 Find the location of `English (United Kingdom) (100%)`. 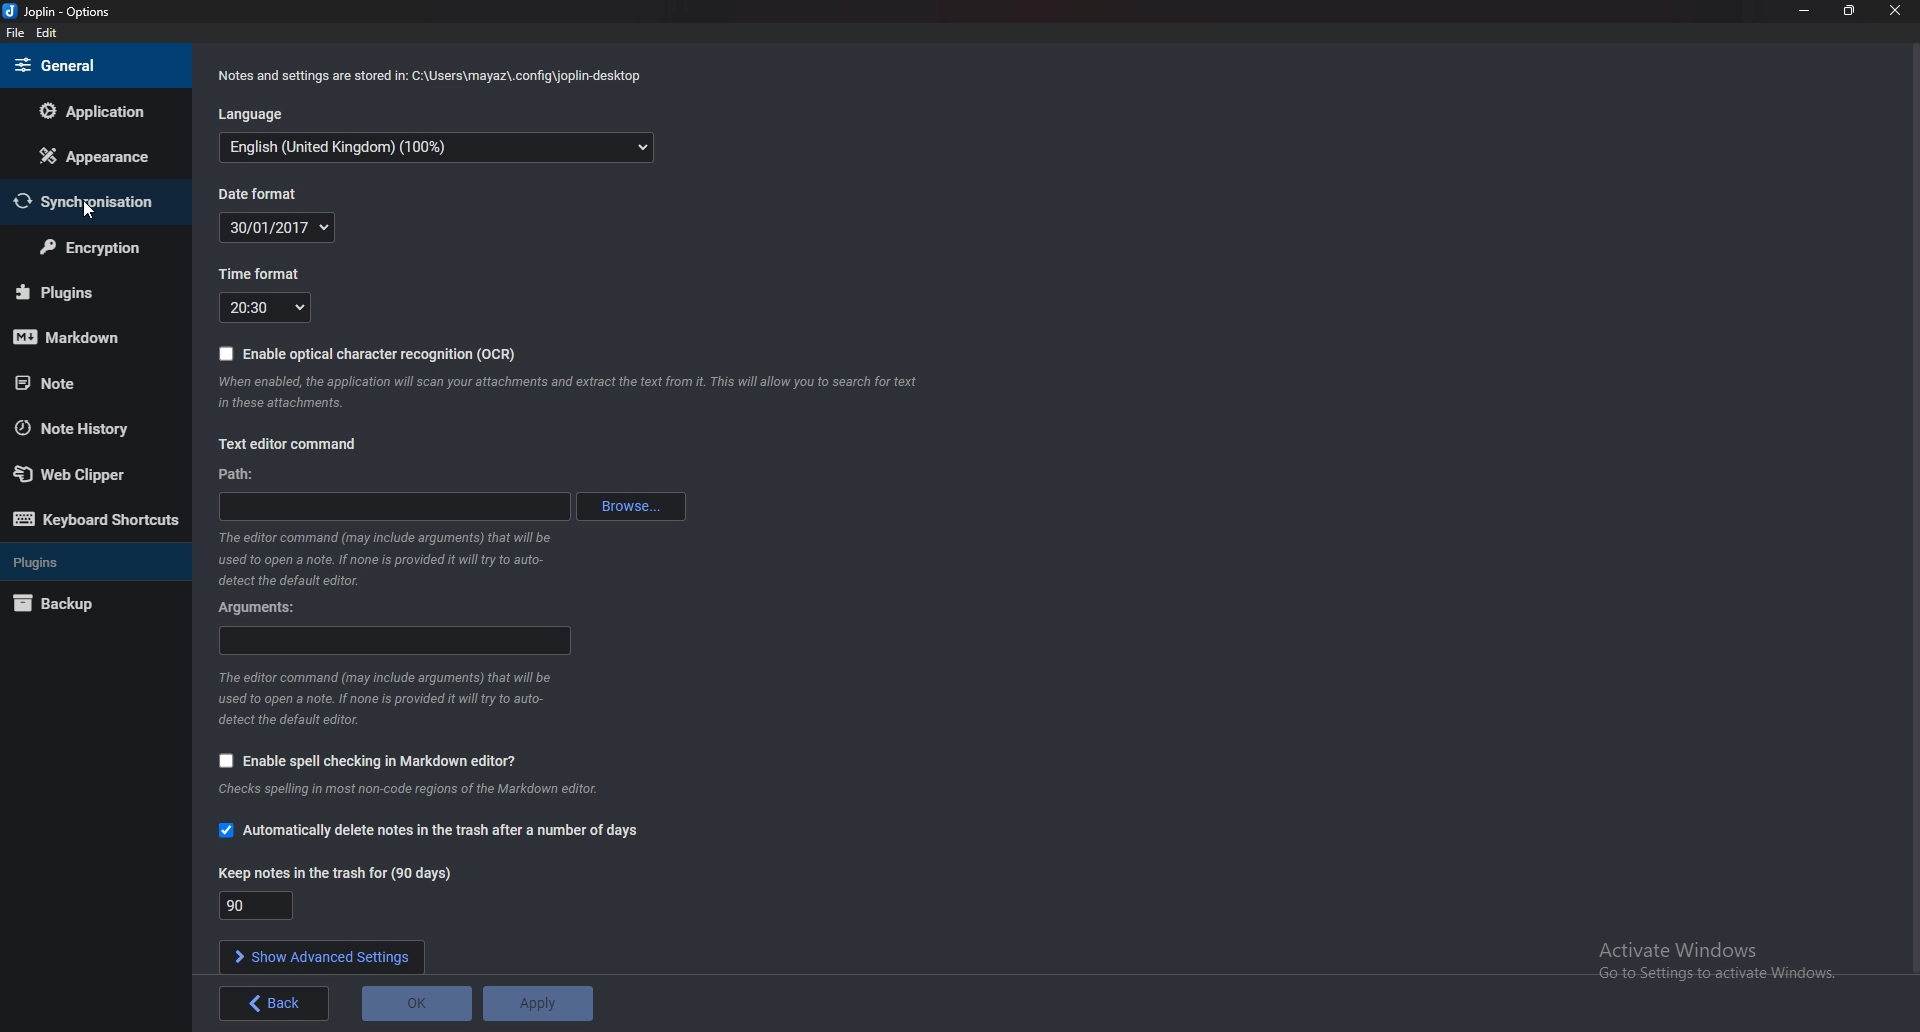

English (United Kingdom) (100%) is located at coordinates (437, 148).